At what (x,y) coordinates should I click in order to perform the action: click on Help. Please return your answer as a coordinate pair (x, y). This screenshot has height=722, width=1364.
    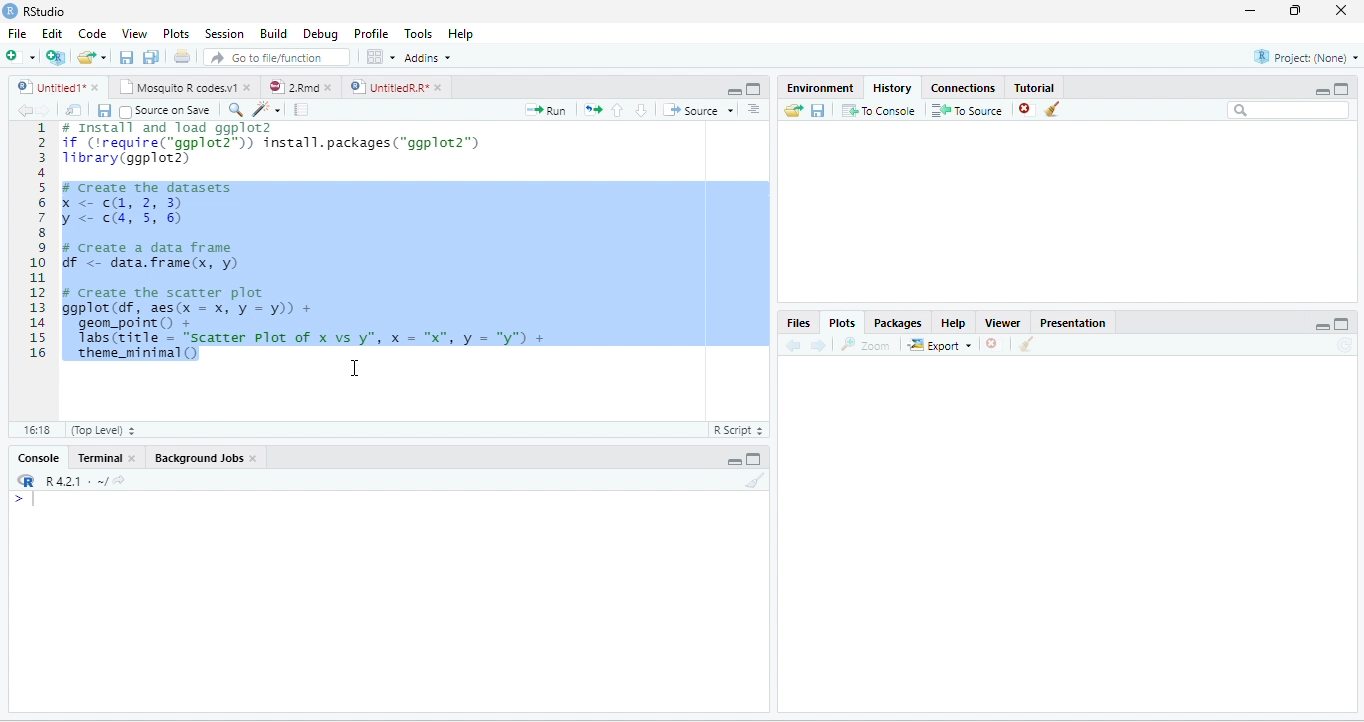
    Looking at the image, I should click on (462, 33).